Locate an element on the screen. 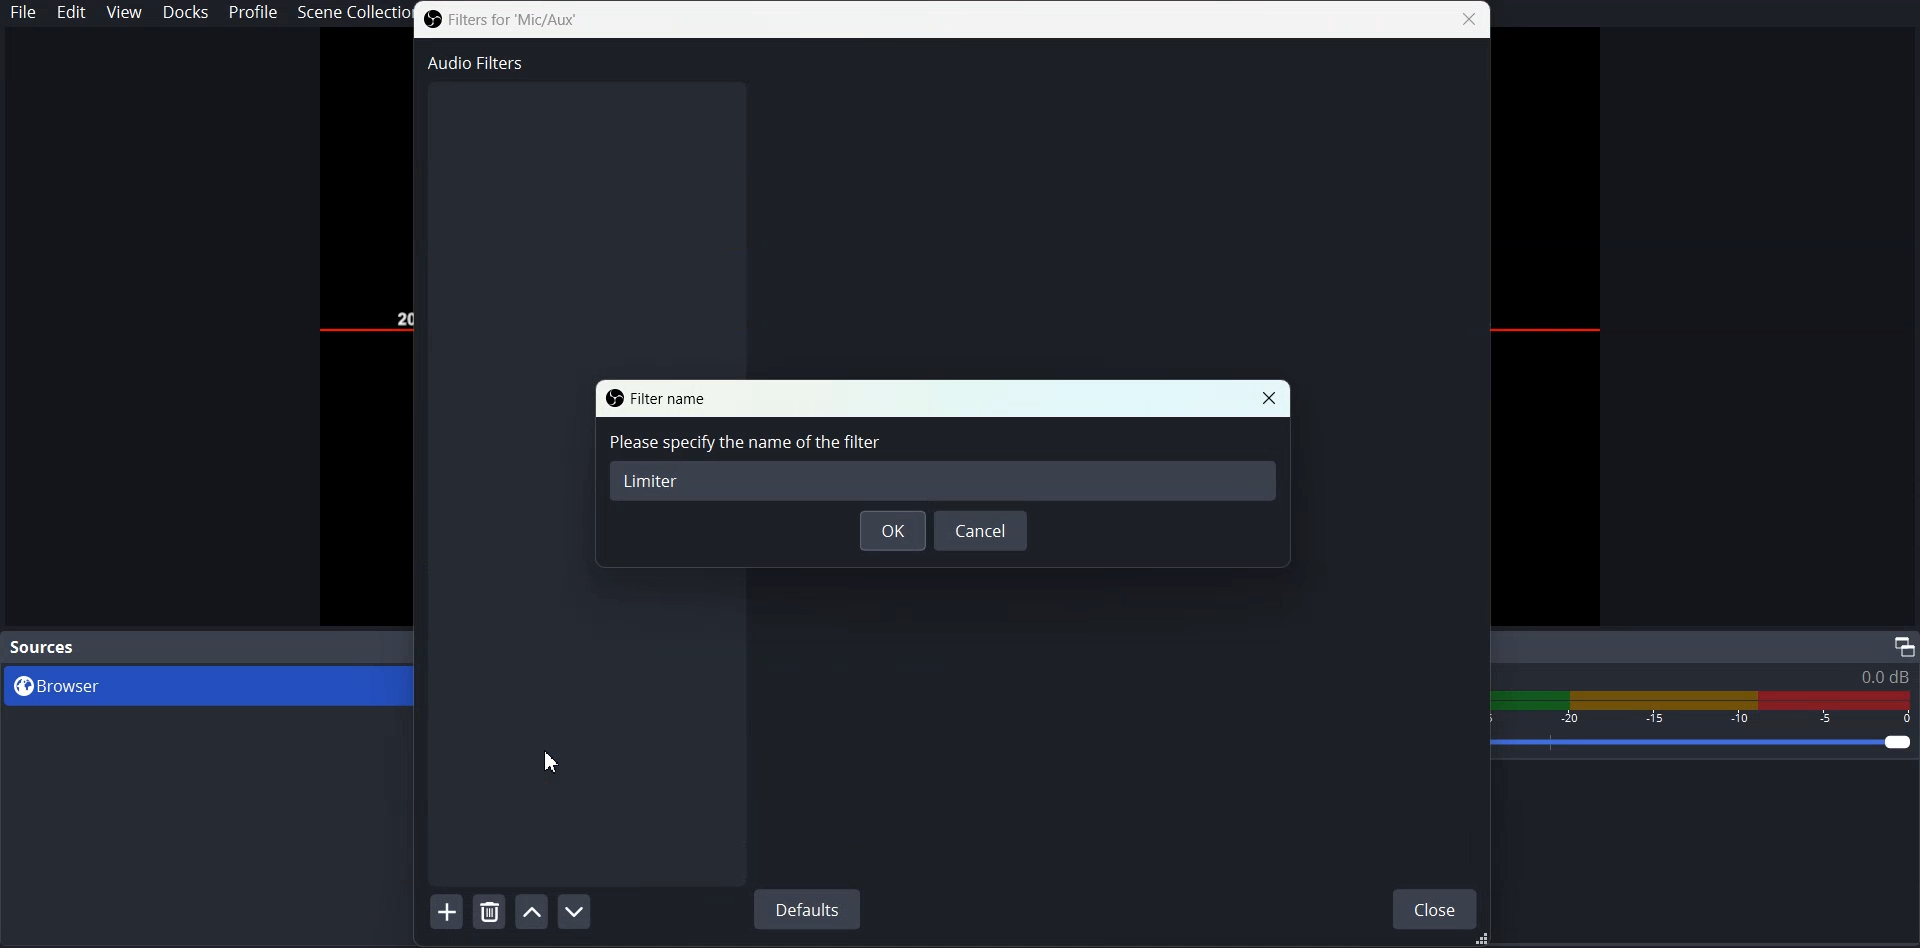 The image size is (1920, 948). Enter Filter name is located at coordinates (943, 467).